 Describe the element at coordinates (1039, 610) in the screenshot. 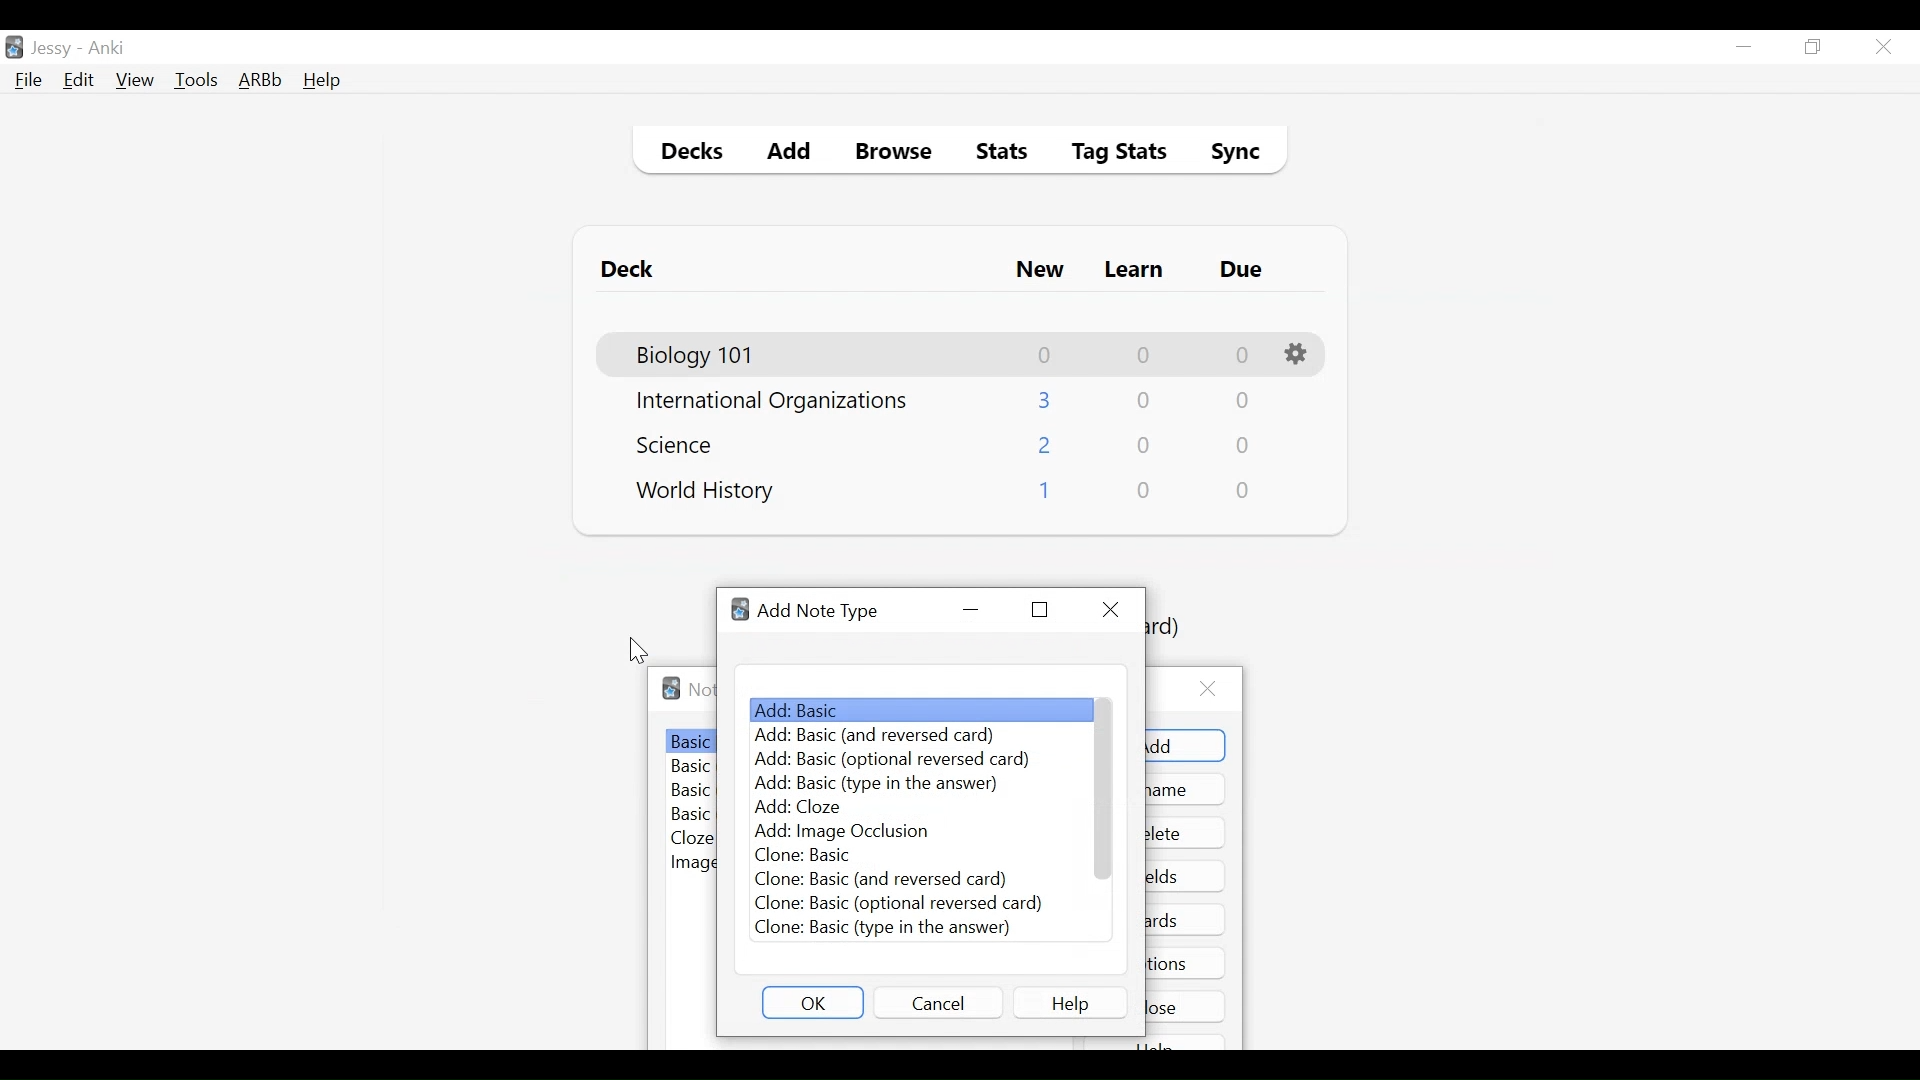

I see `Restore` at that location.